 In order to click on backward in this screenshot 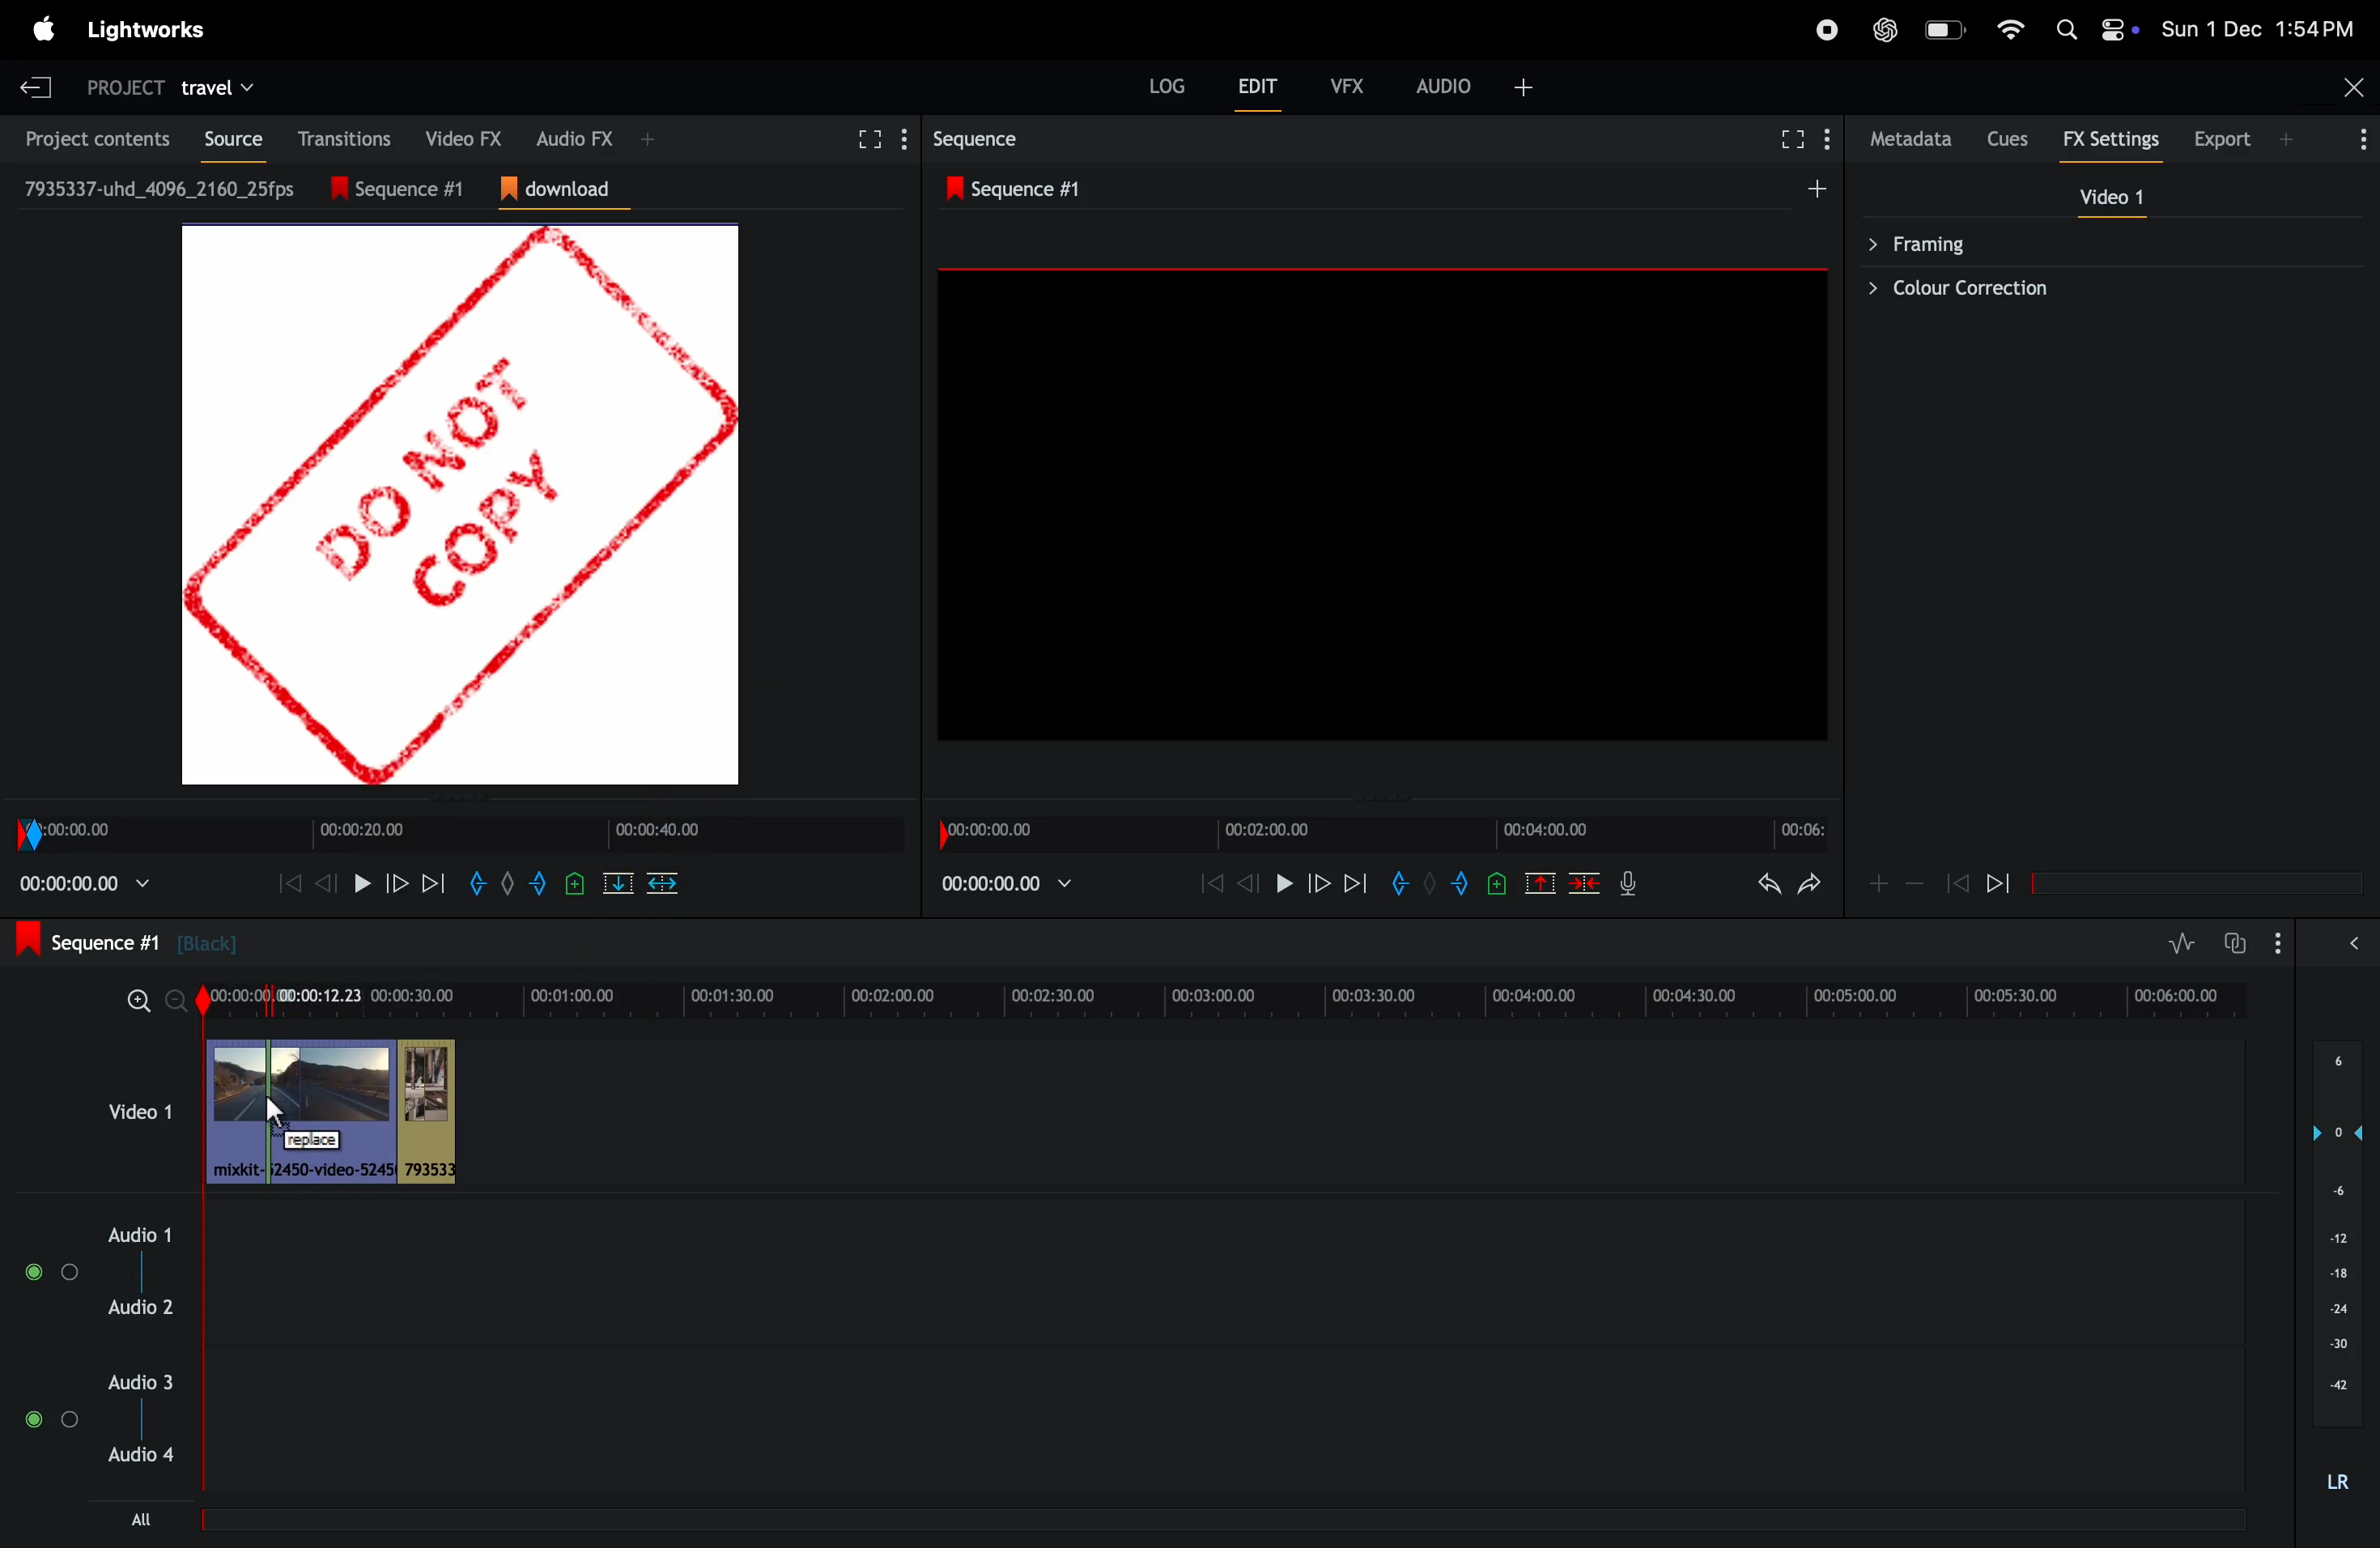, I will do `click(1957, 882)`.